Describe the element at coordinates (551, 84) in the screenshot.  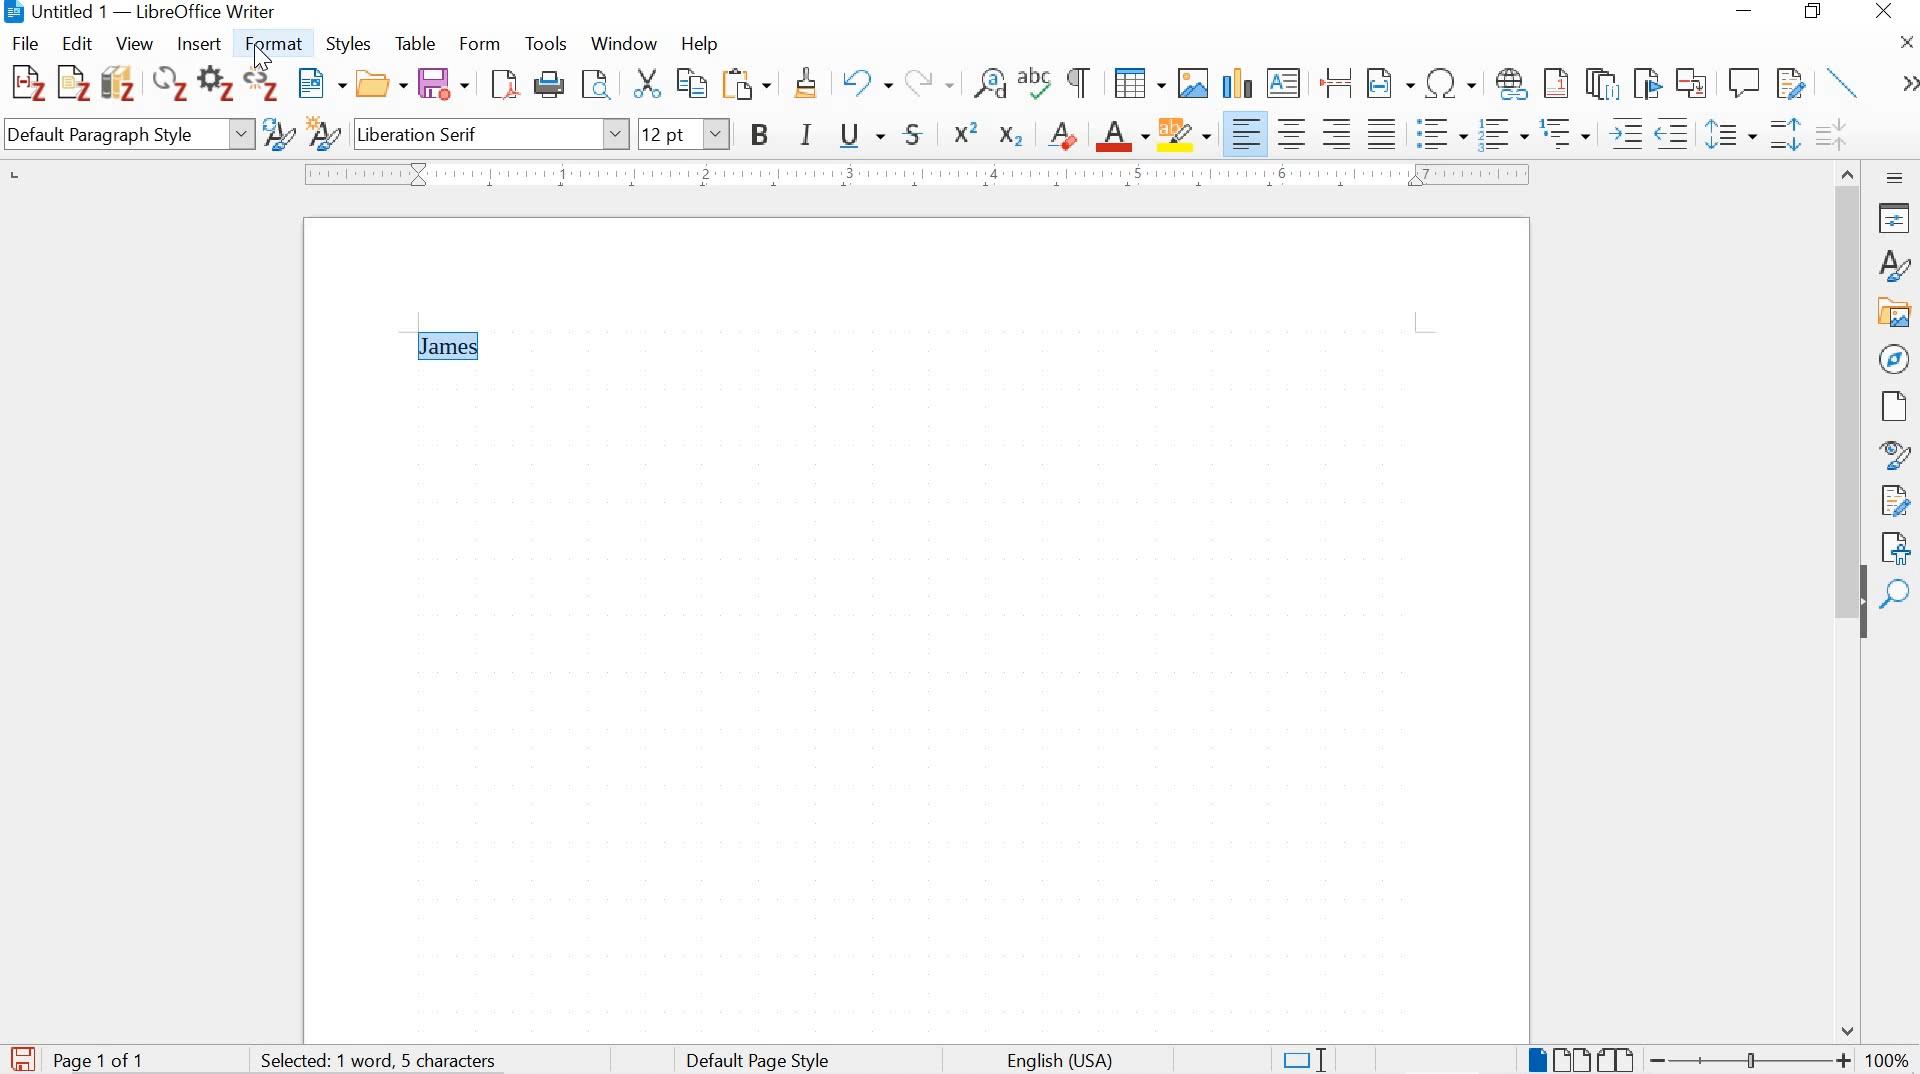
I see `print` at that location.